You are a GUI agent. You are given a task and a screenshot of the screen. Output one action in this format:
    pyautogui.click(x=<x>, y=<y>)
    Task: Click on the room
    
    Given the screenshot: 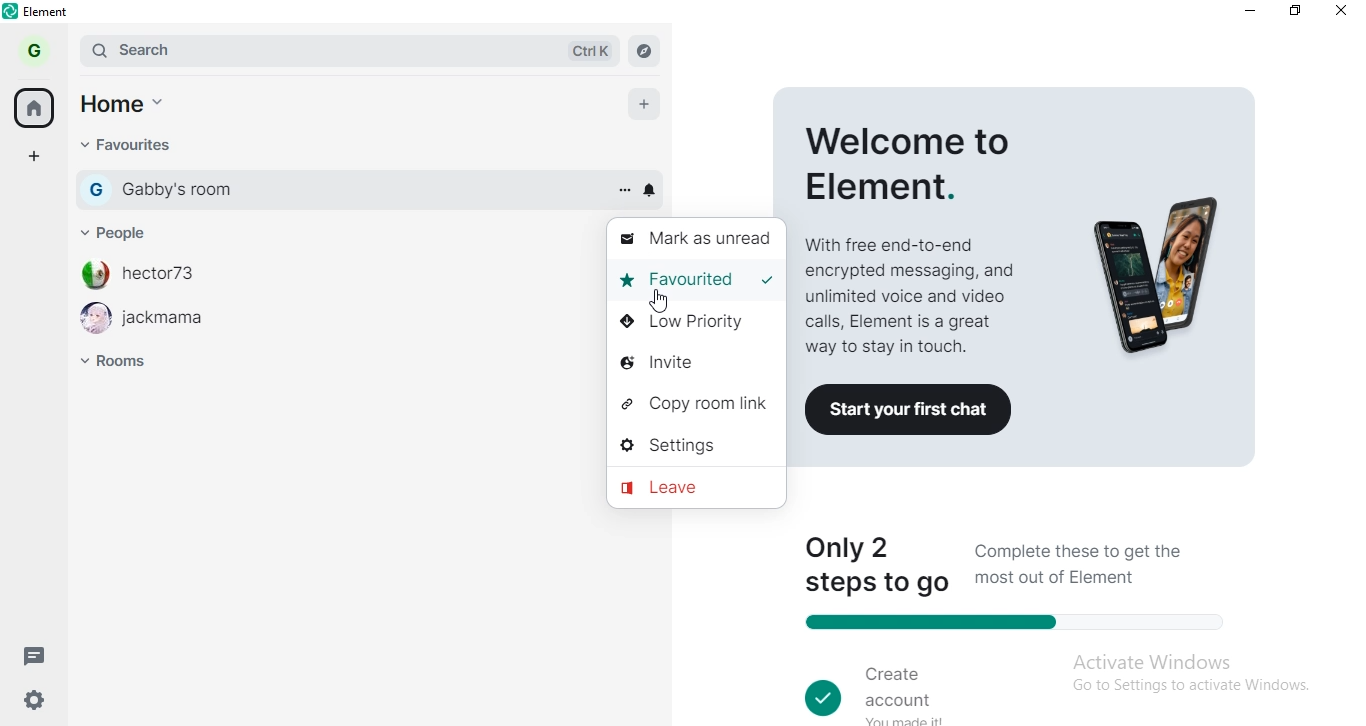 What is the action you would take?
    pyautogui.click(x=126, y=369)
    